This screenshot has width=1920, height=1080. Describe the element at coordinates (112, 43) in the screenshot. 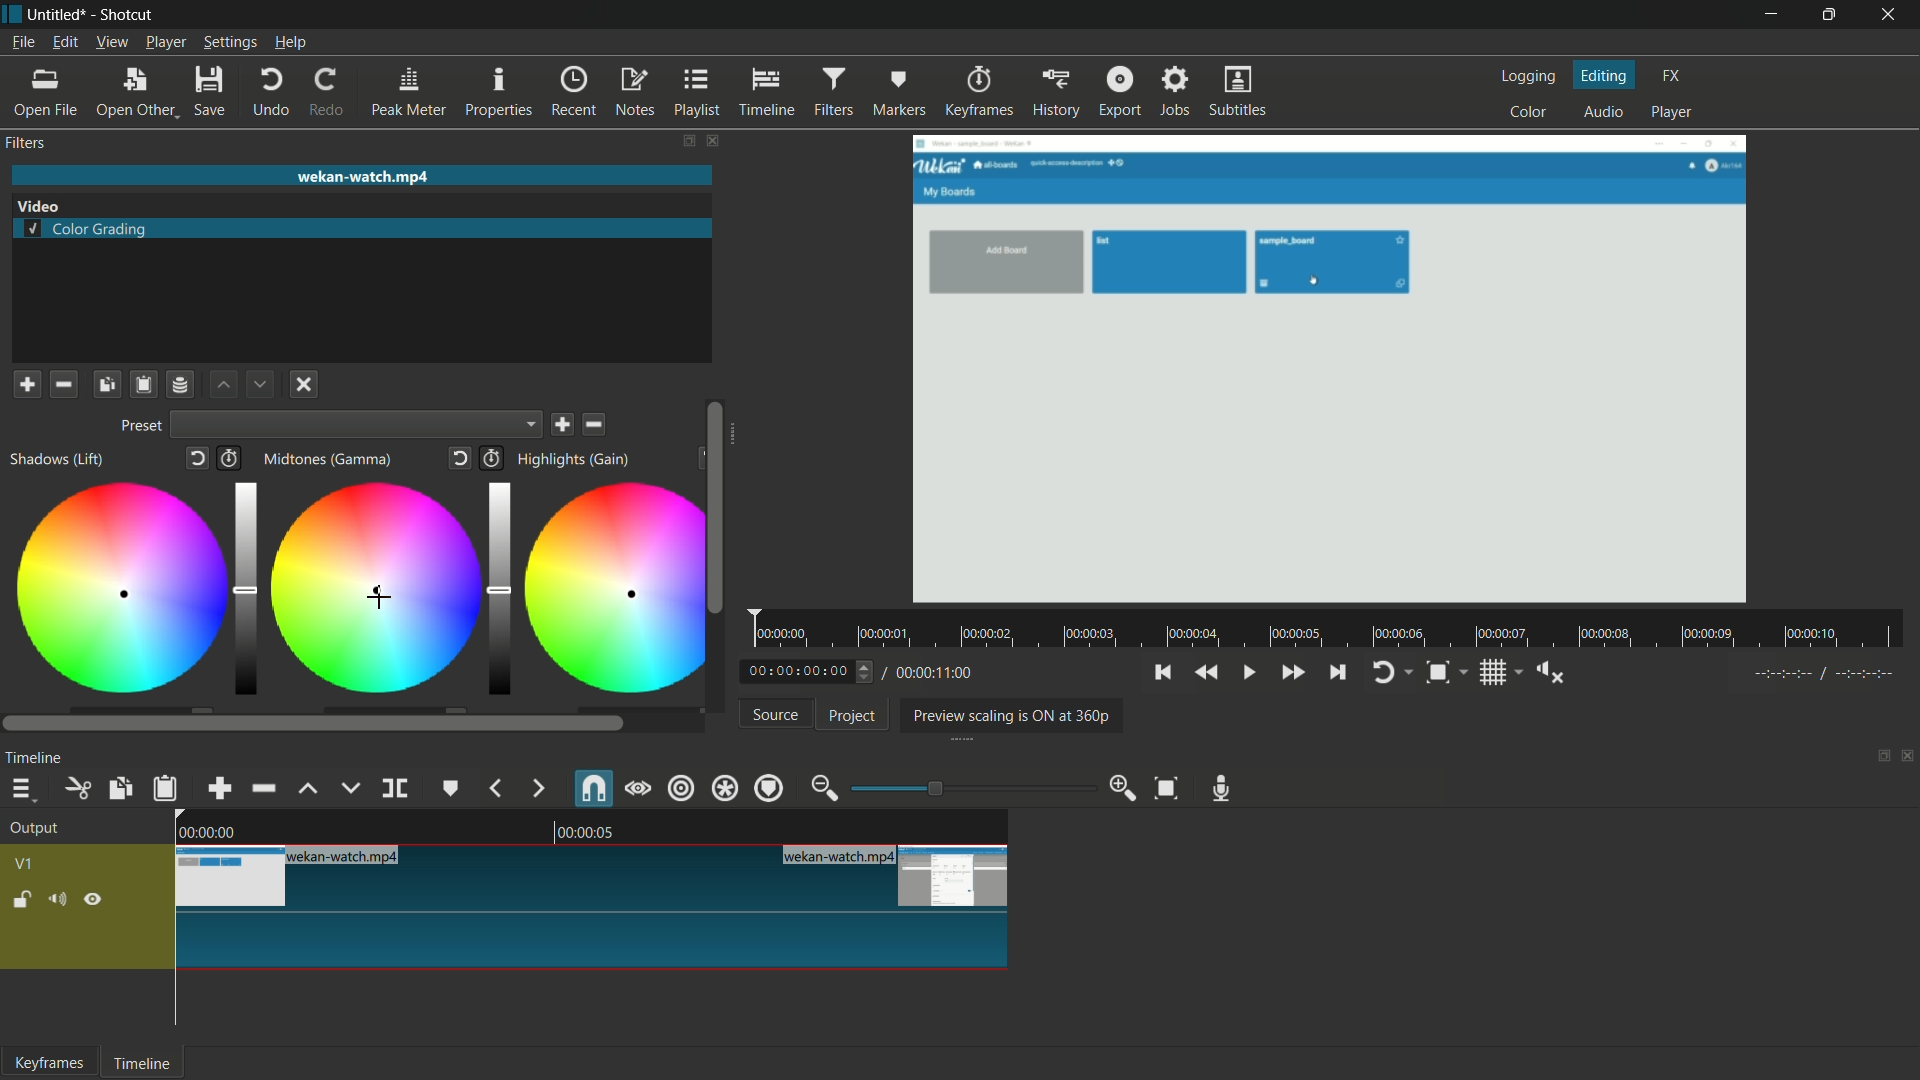

I see `view menu` at that location.